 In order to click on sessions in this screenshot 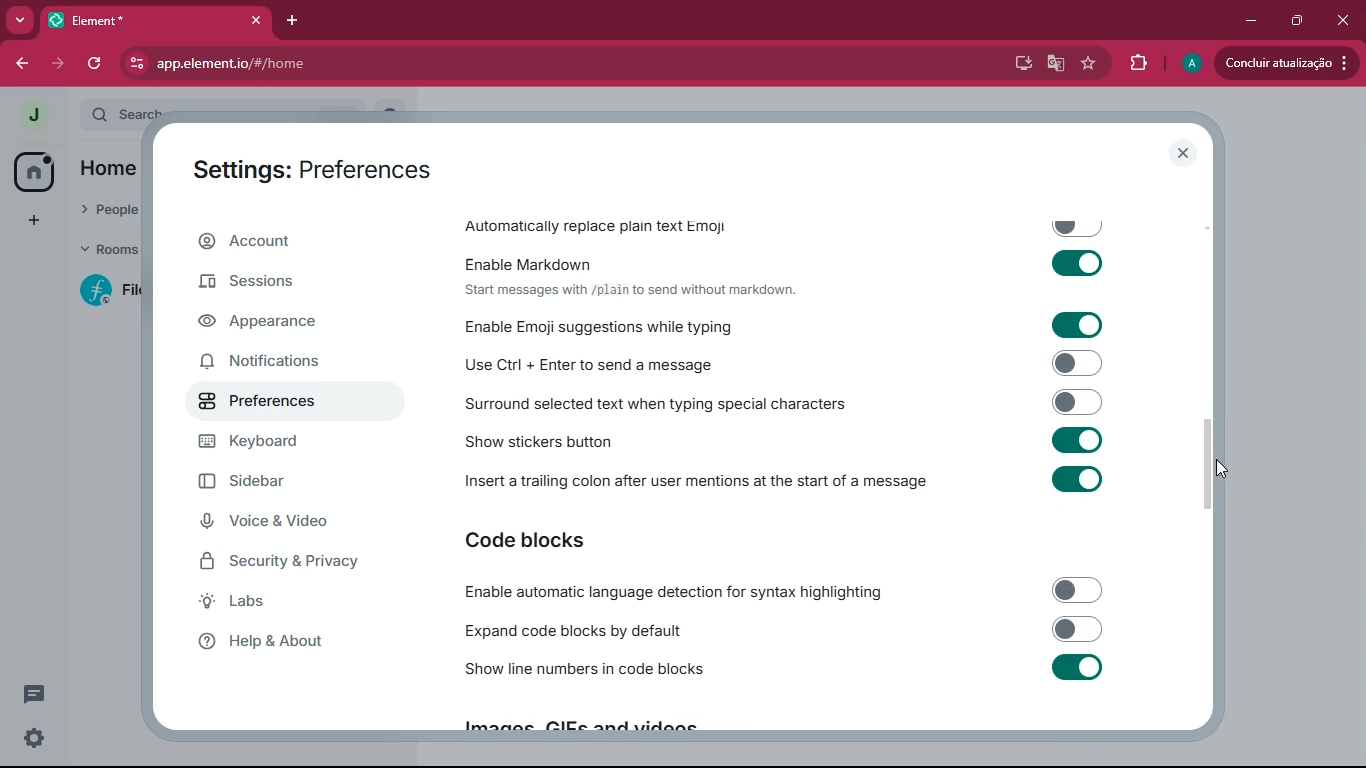, I will do `click(283, 285)`.